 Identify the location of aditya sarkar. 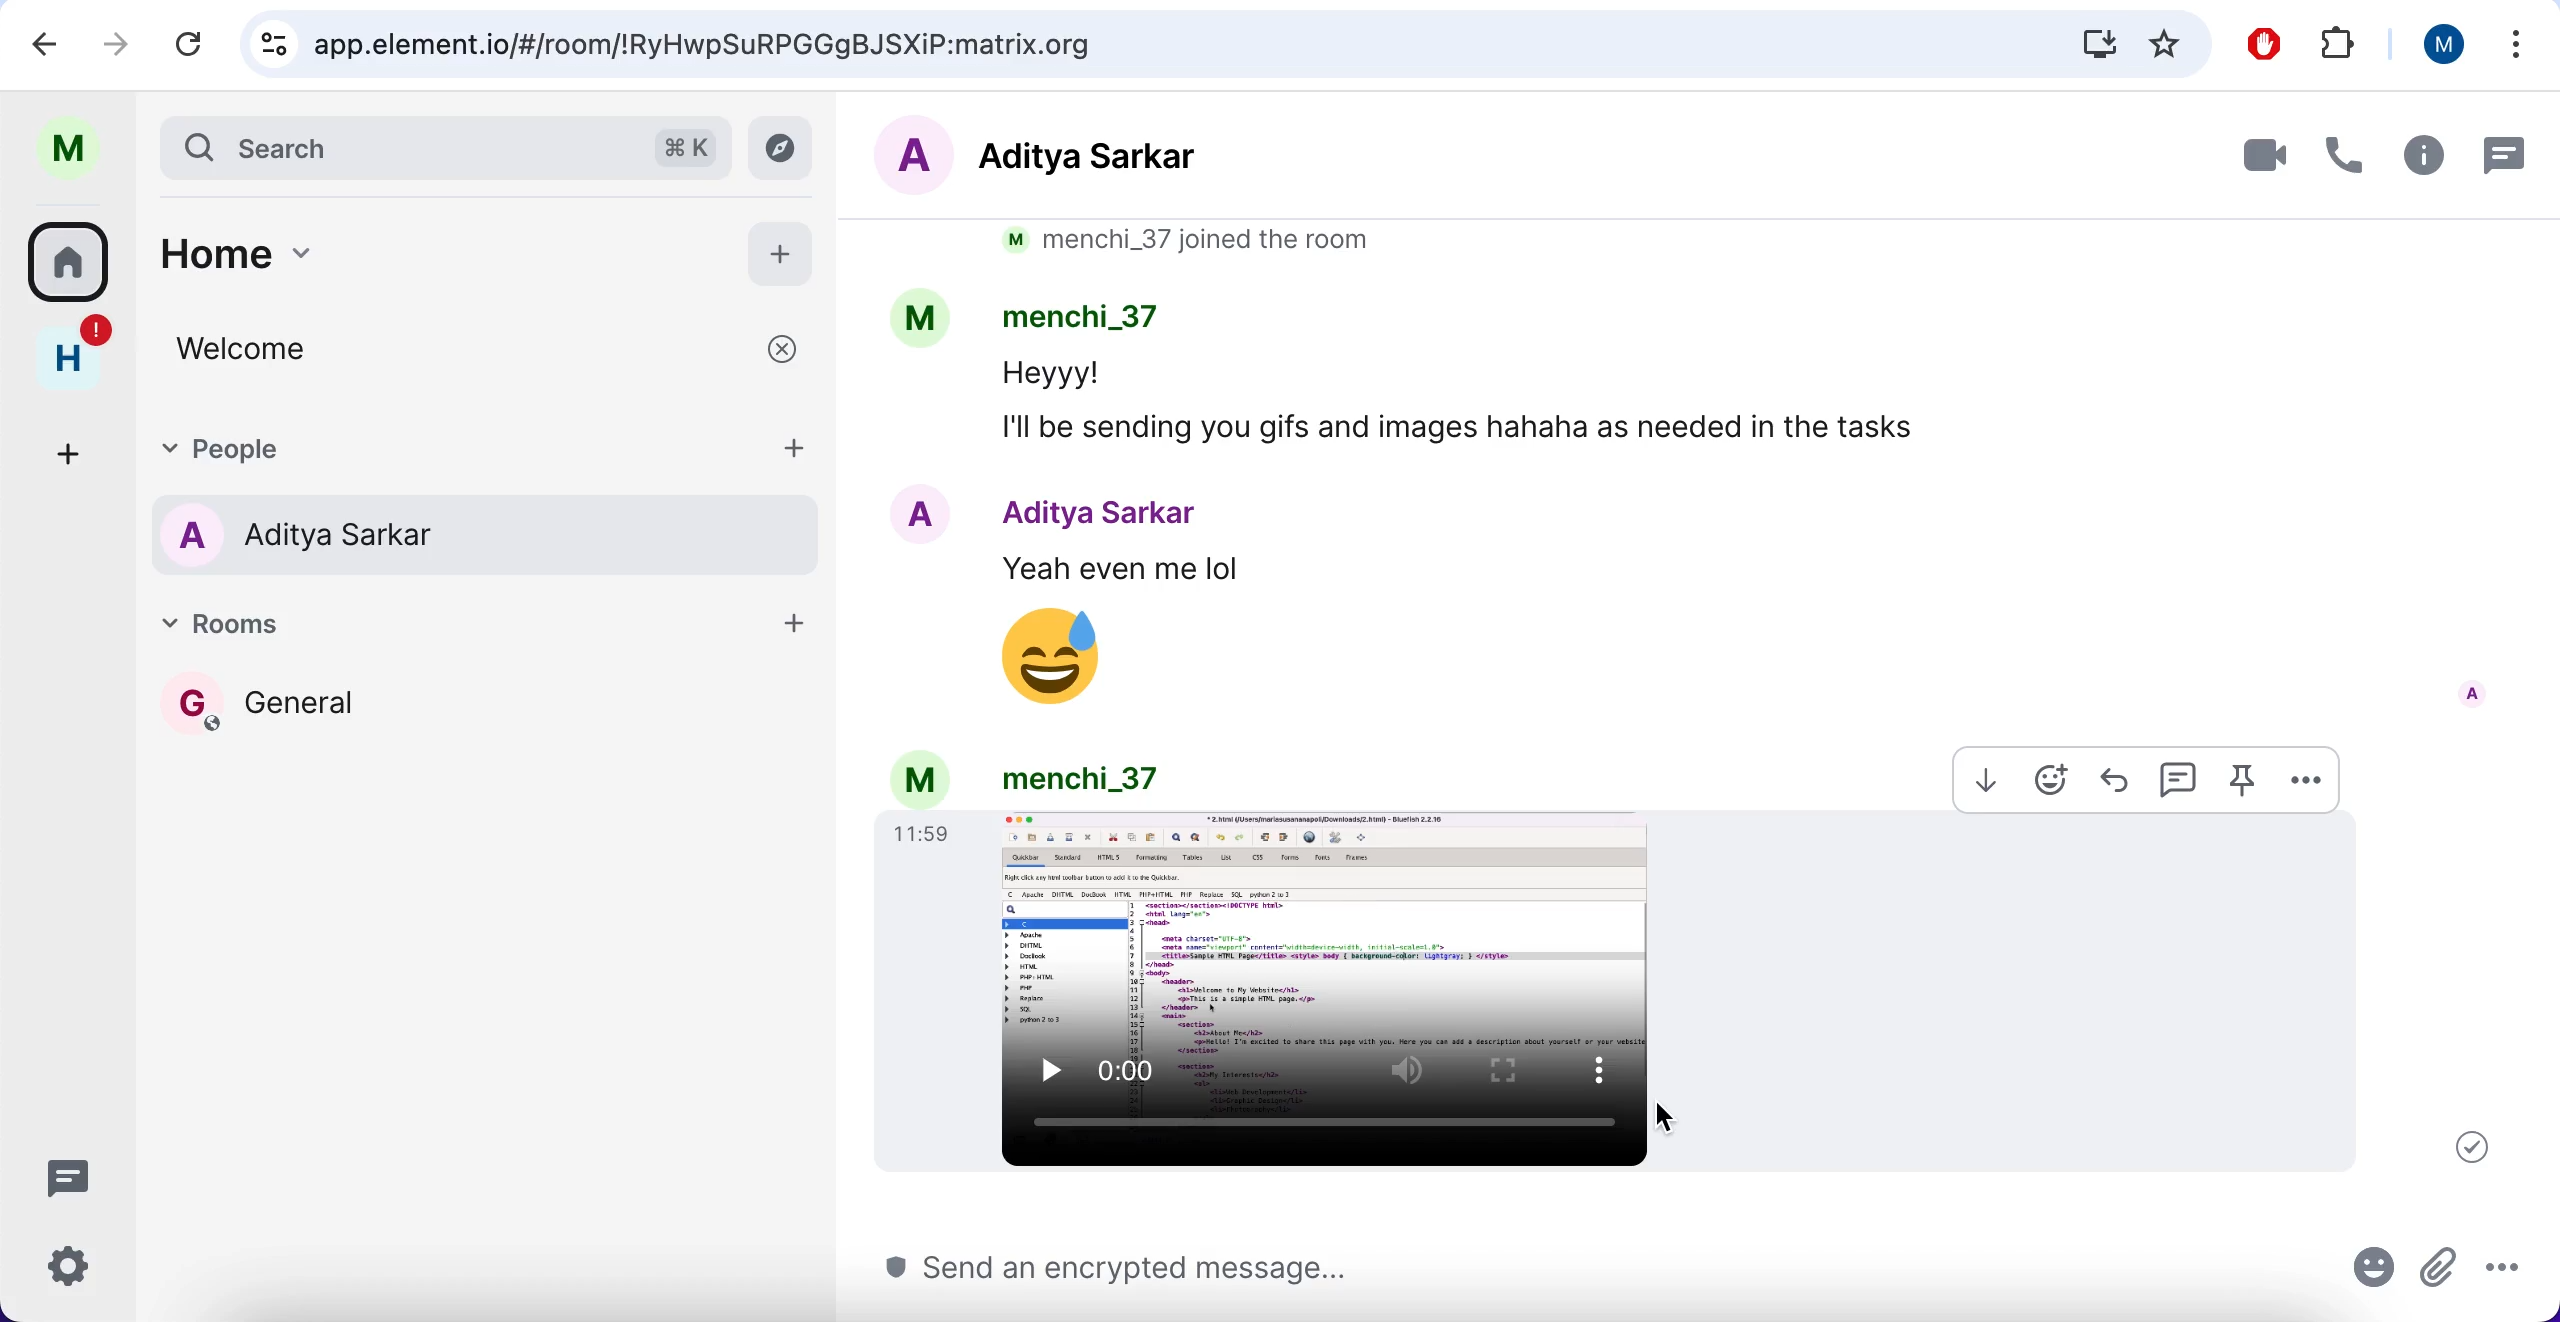
(482, 540).